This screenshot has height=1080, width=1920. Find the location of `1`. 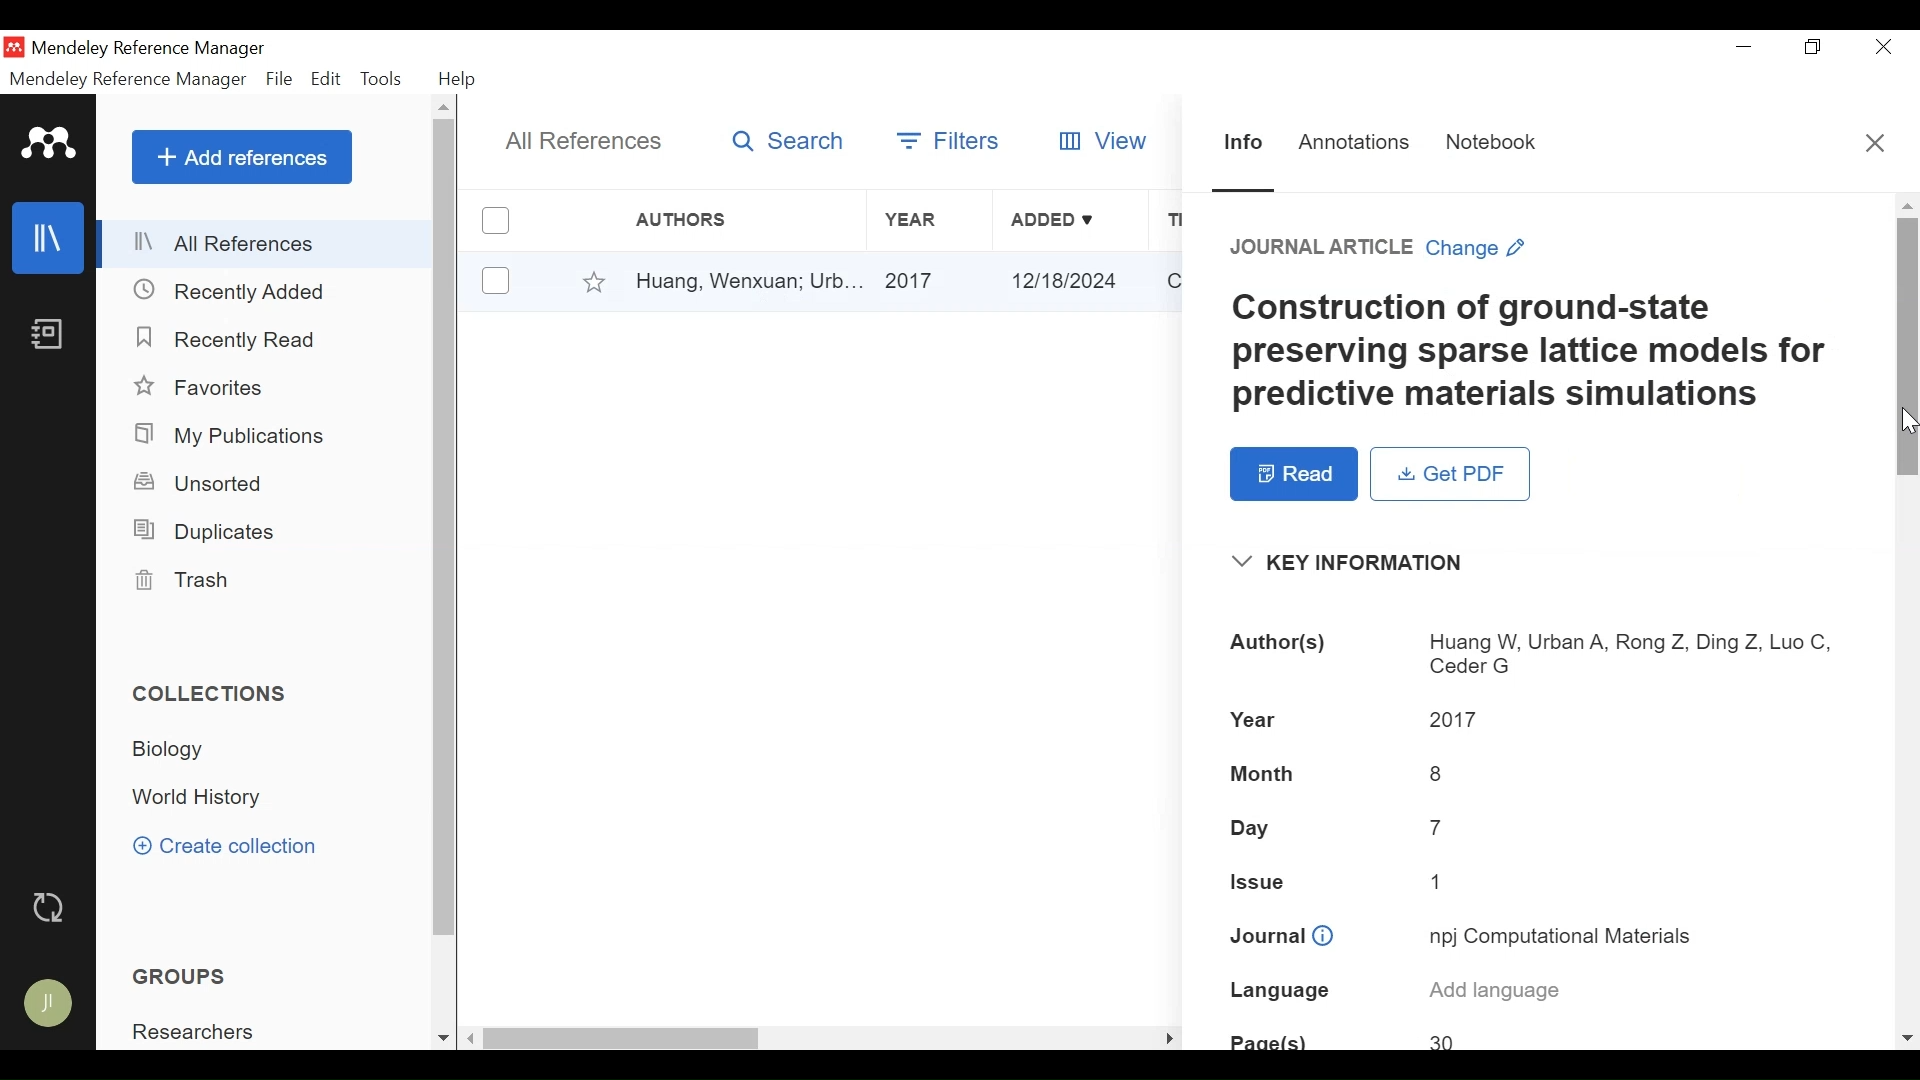

1 is located at coordinates (1438, 880).